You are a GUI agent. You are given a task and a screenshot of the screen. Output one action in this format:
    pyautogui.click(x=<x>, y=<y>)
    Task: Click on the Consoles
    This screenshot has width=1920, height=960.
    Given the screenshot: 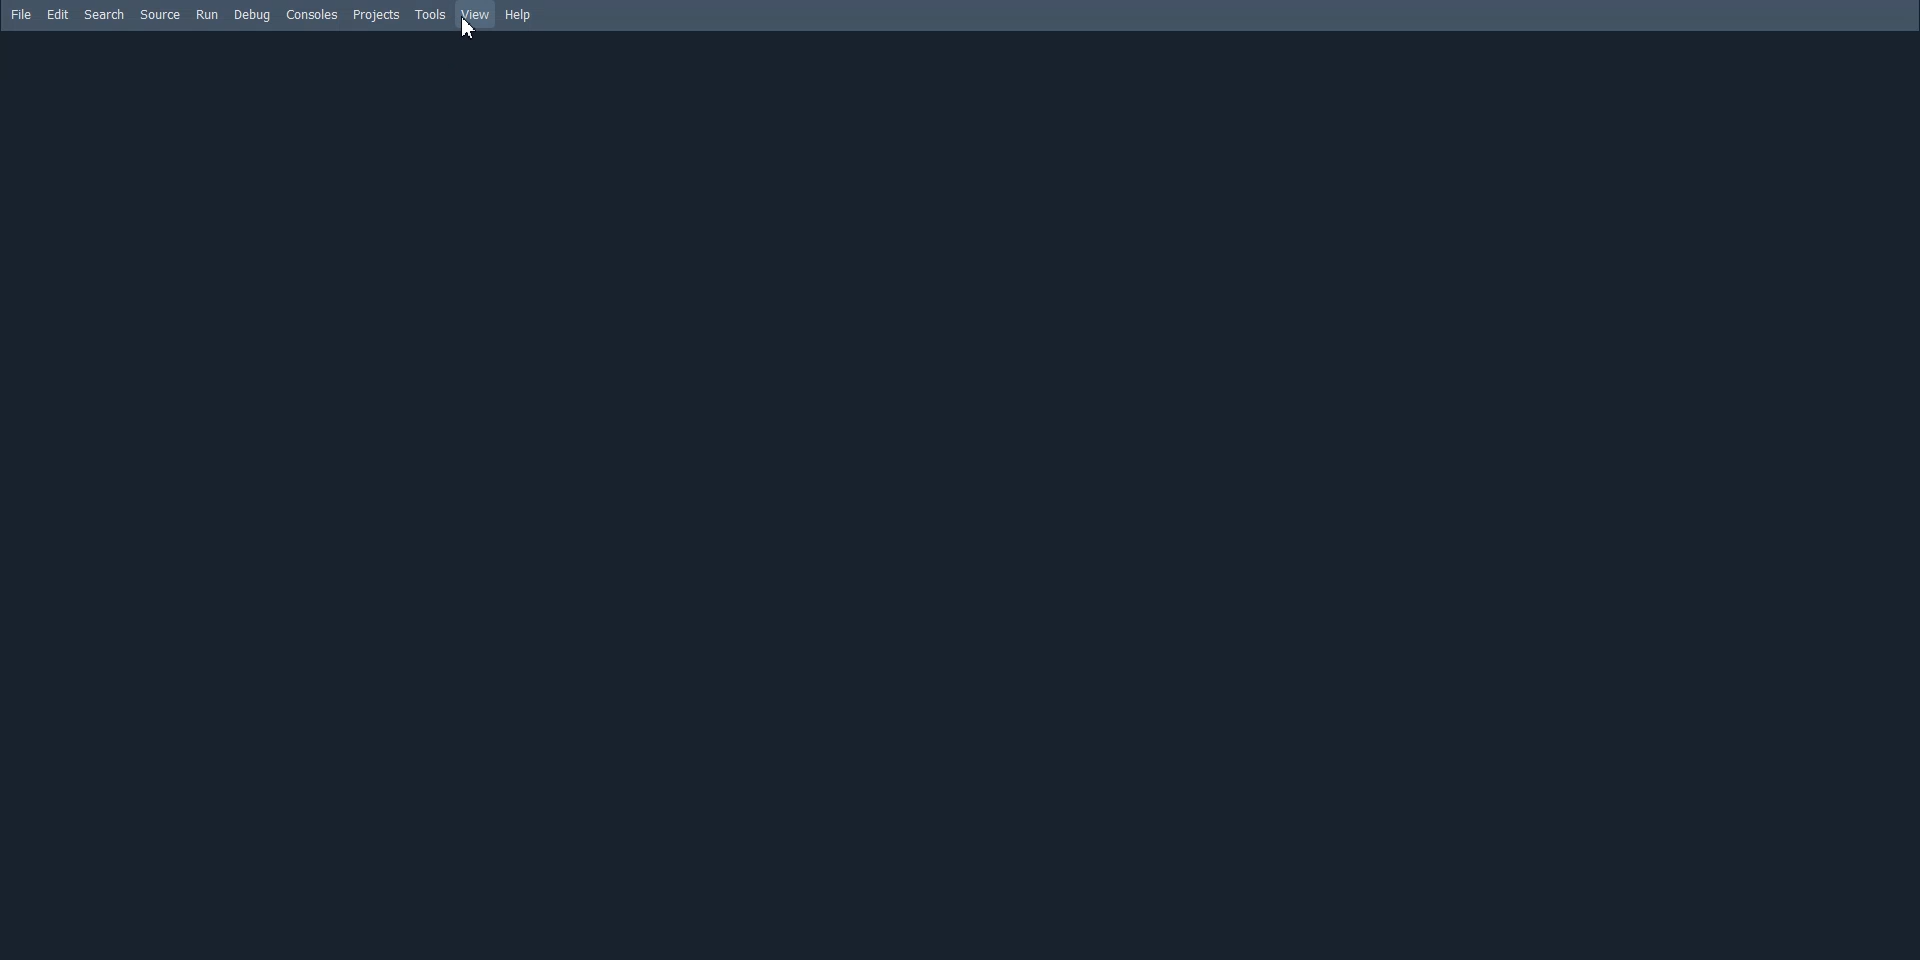 What is the action you would take?
    pyautogui.click(x=313, y=14)
    